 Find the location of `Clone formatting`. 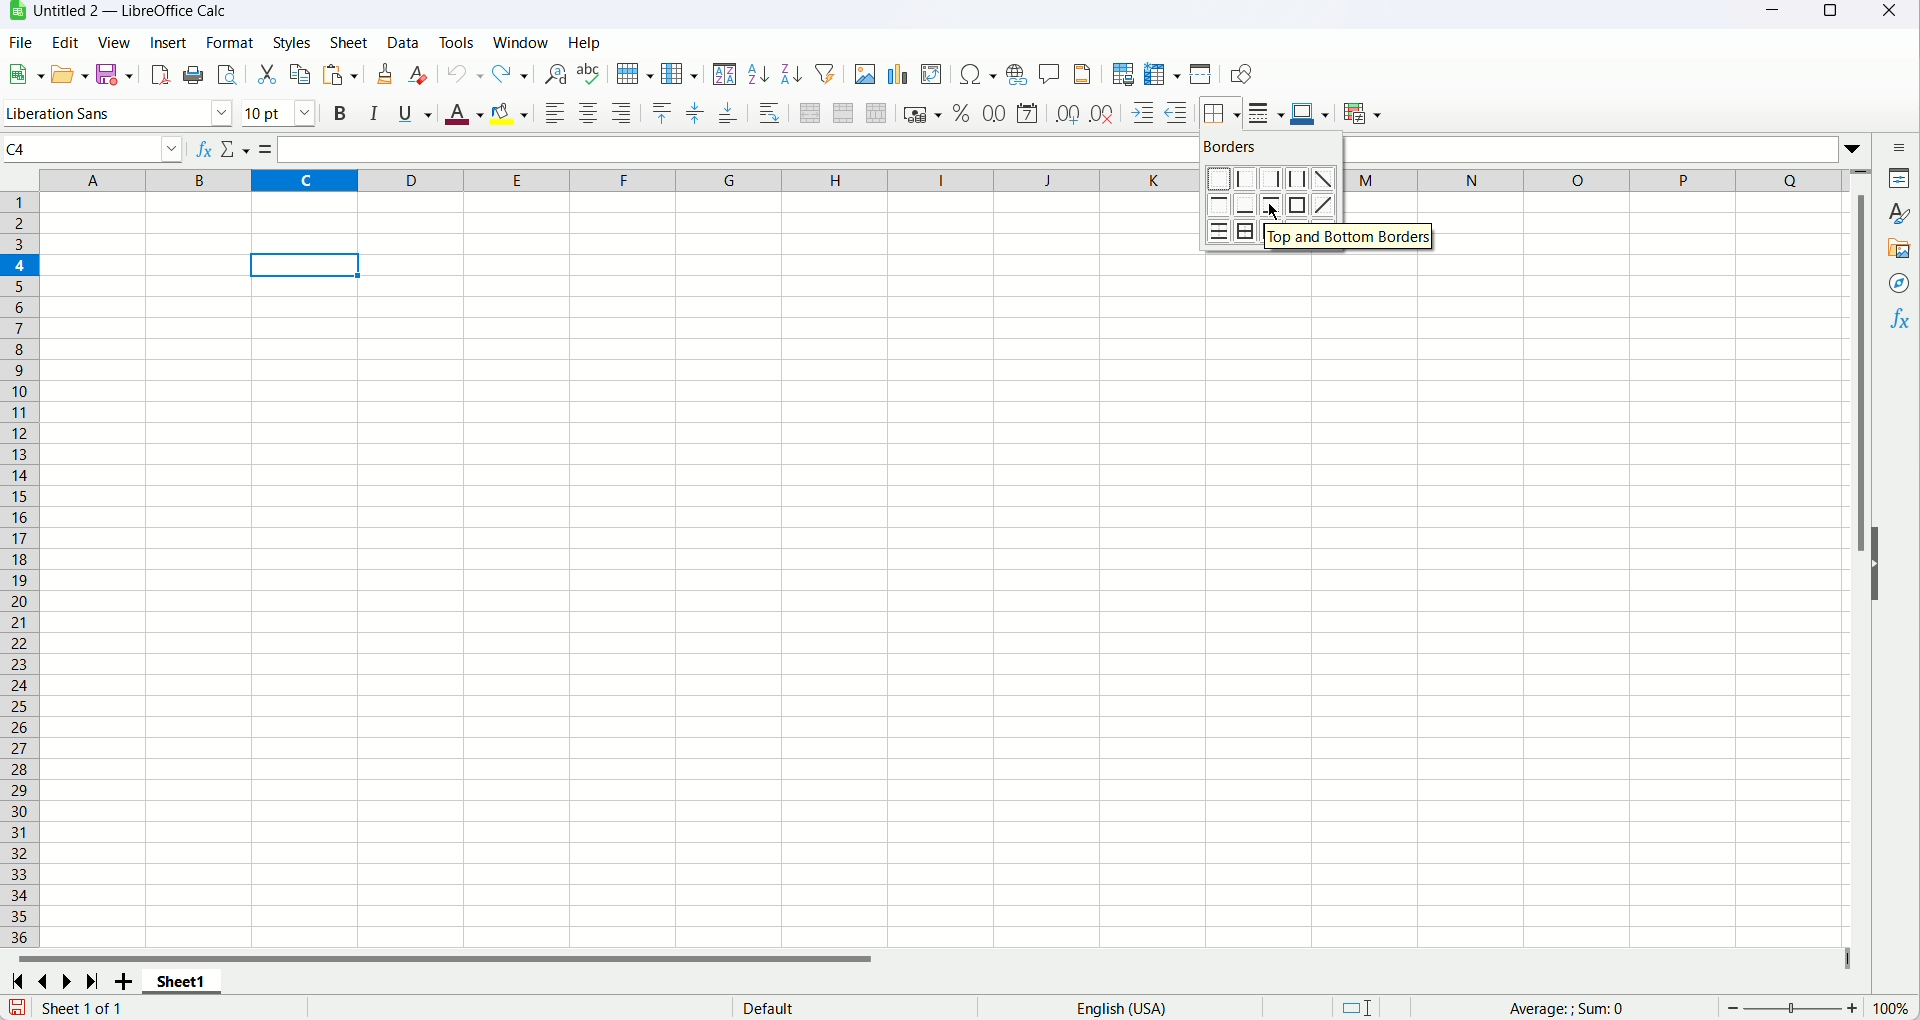

Clone formatting is located at coordinates (384, 74).